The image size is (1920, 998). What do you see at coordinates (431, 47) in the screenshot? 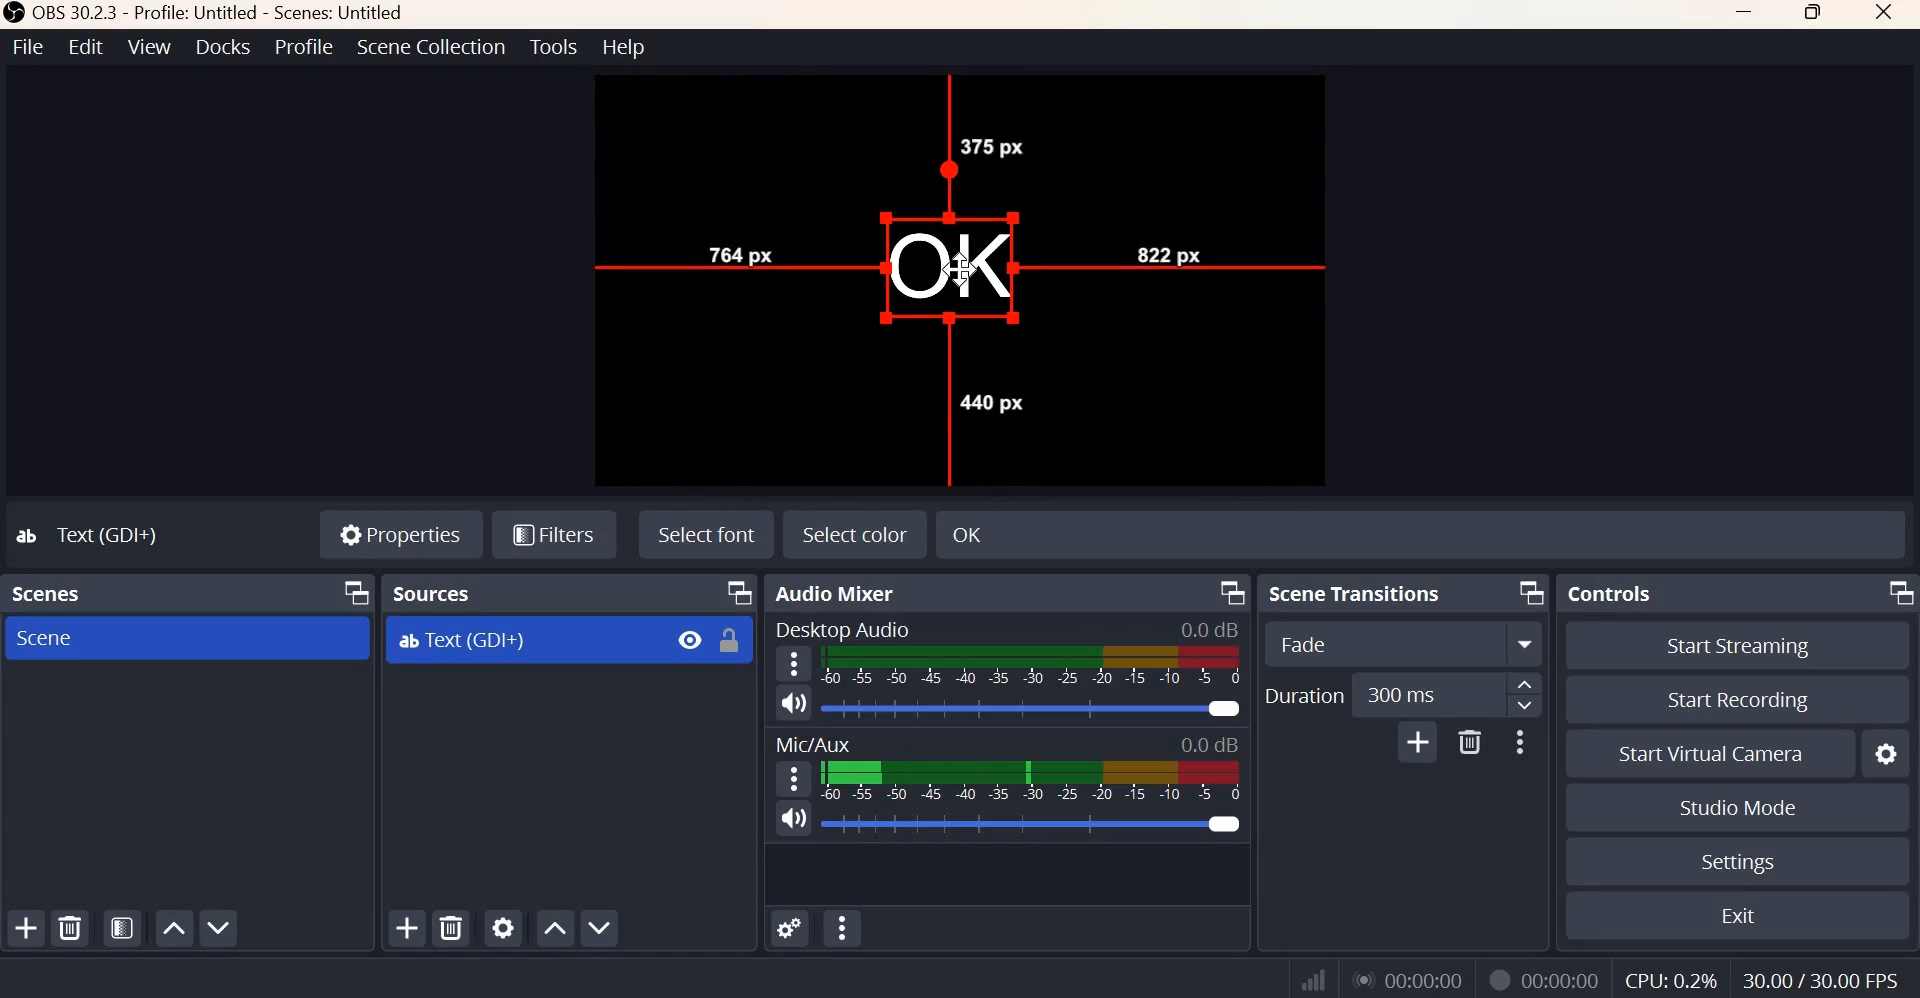
I see `Scene Collection` at bounding box center [431, 47].